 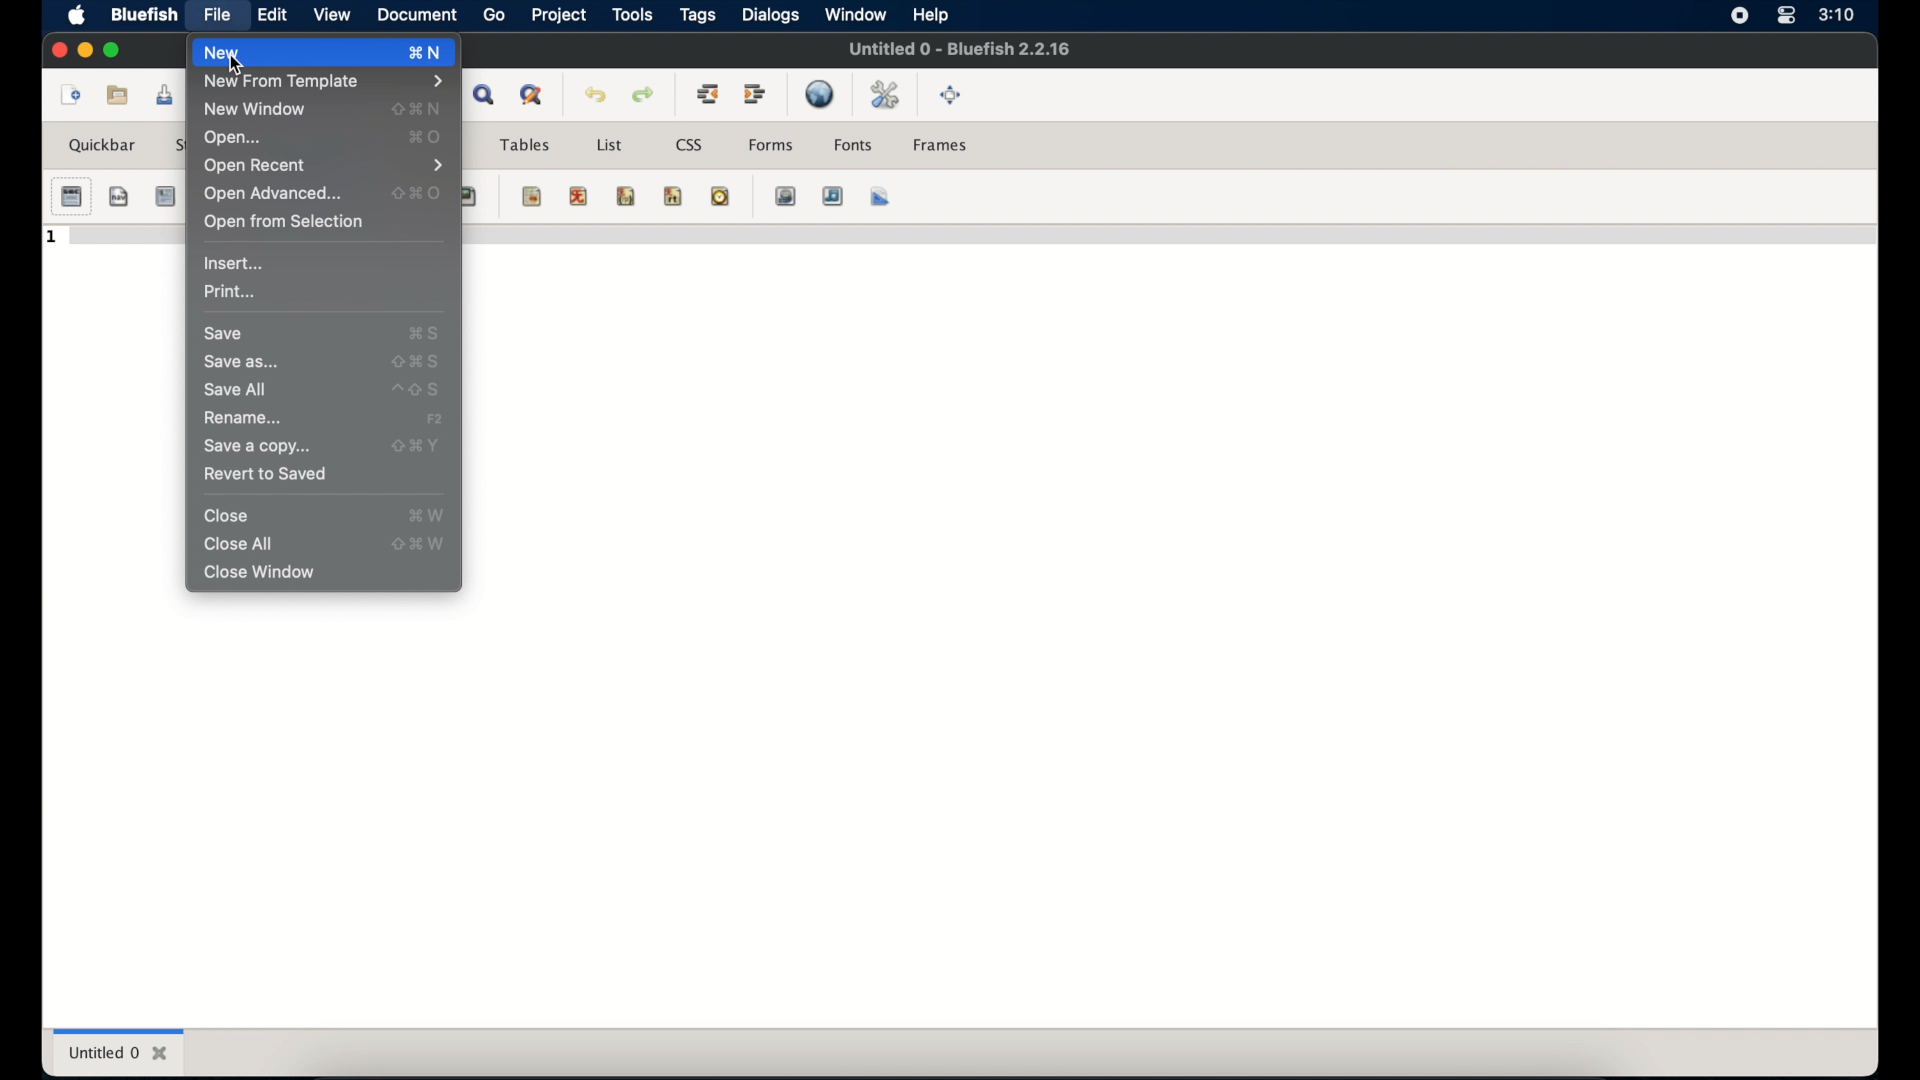 I want to click on redo, so click(x=644, y=95).